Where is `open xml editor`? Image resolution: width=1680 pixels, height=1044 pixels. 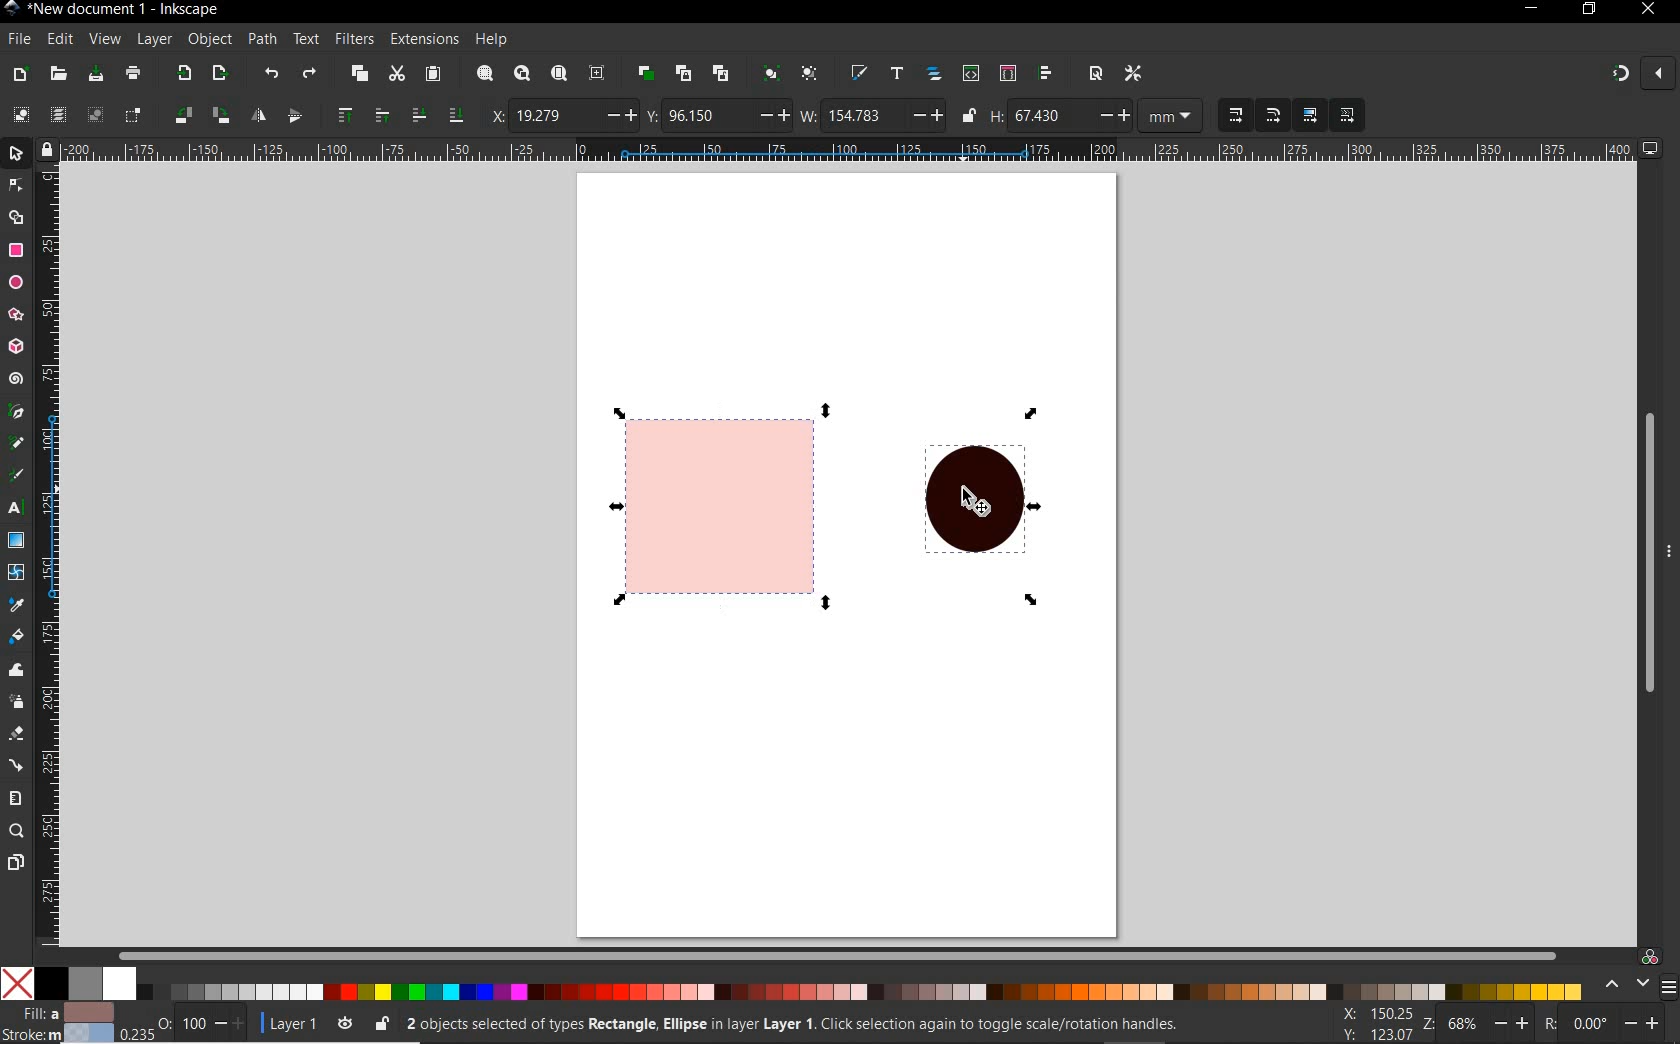
open xml editor is located at coordinates (971, 74).